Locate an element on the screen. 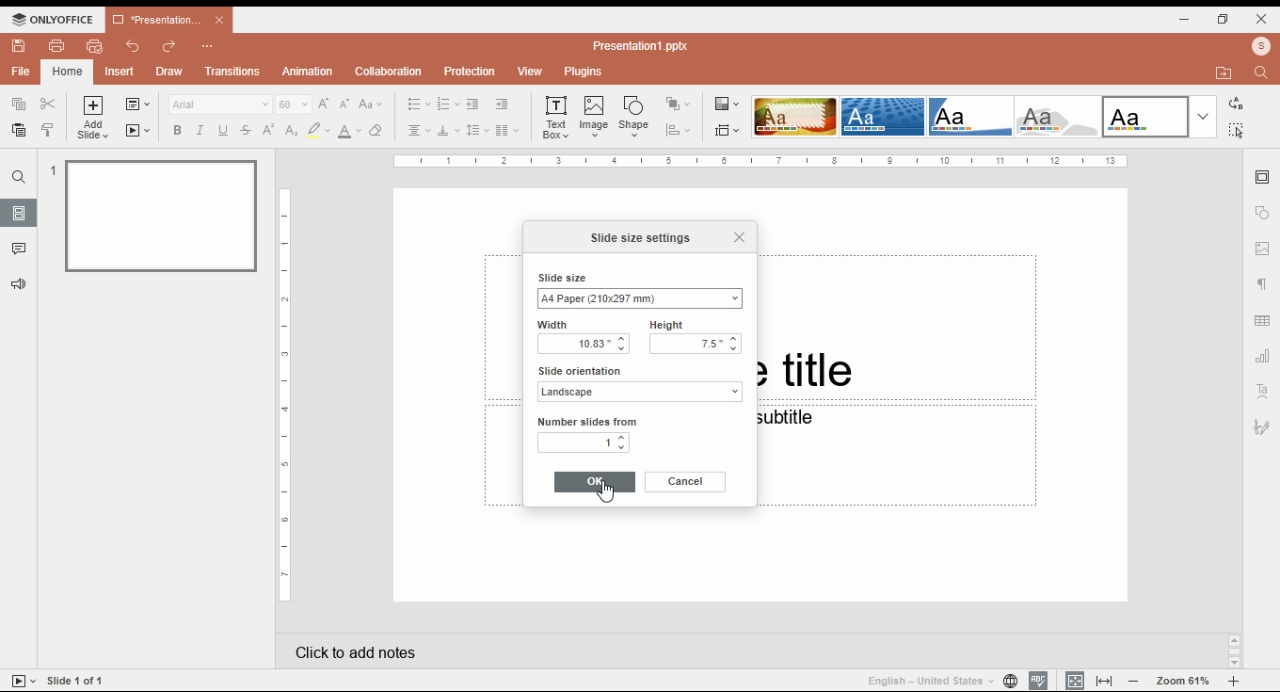 This screenshot has height=692, width=1280. home is located at coordinates (66, 72).